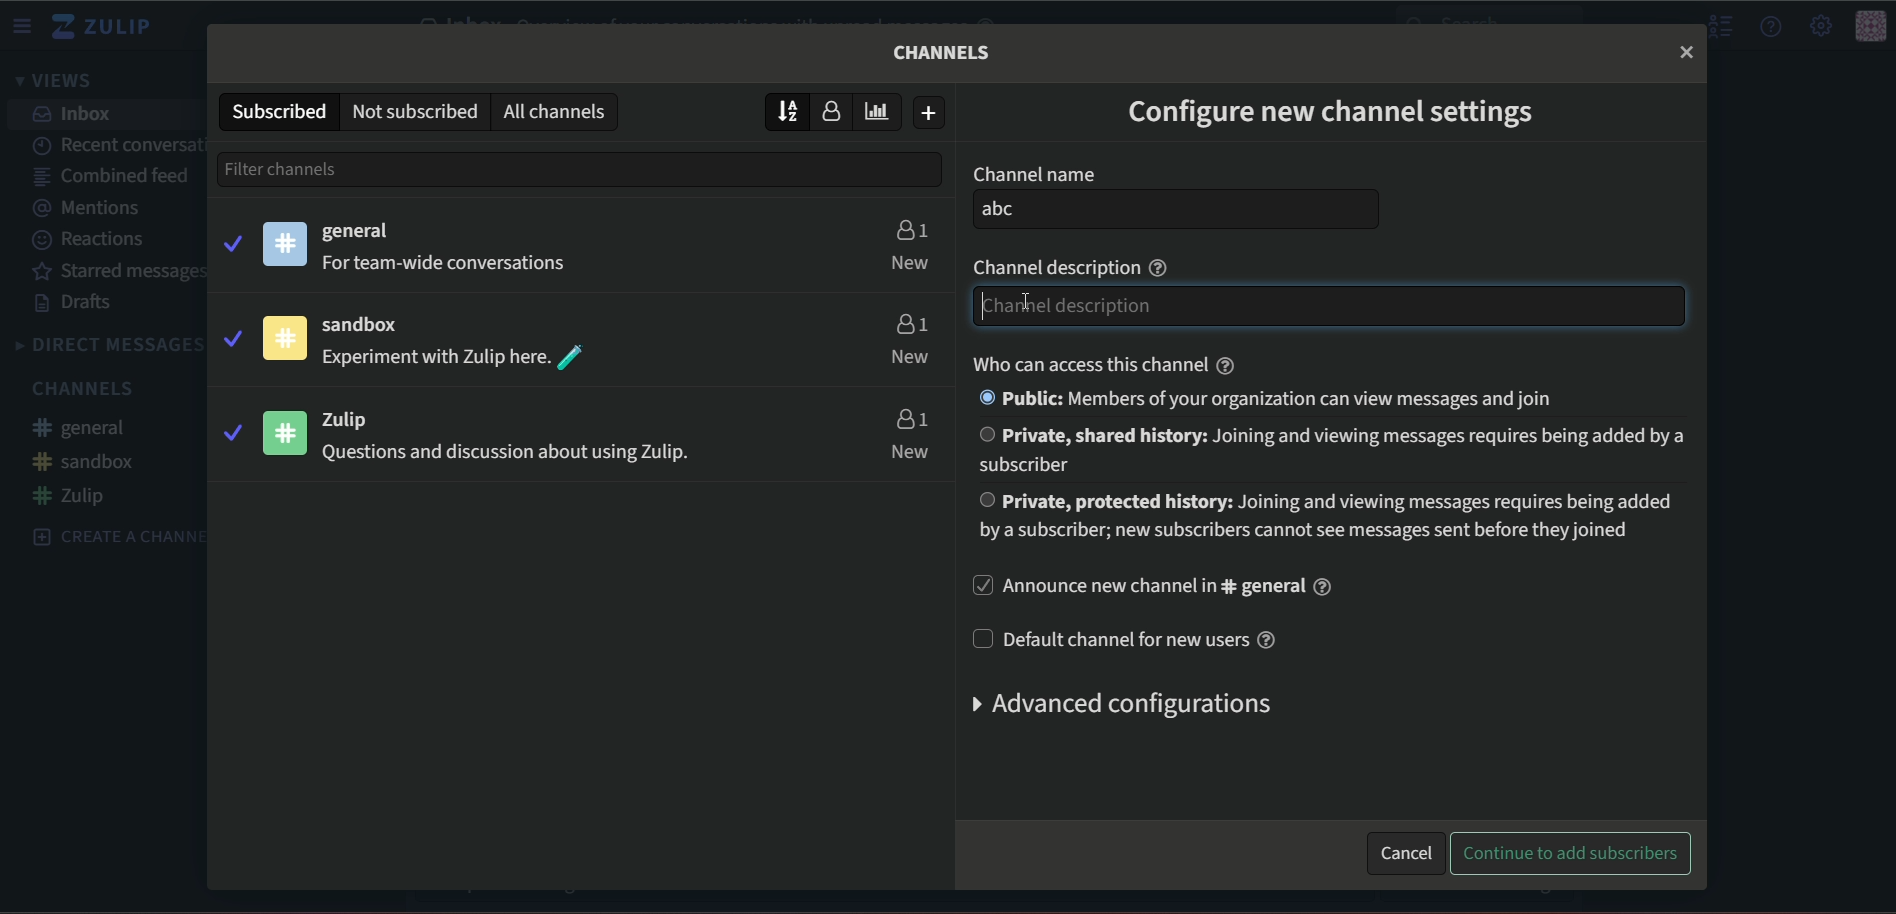 The height and width of the screenshot is (914, 1896). What do you see at coordinates (1871, 27) in the screenshot?
I see `icon` at bounding box center [1871, 27].